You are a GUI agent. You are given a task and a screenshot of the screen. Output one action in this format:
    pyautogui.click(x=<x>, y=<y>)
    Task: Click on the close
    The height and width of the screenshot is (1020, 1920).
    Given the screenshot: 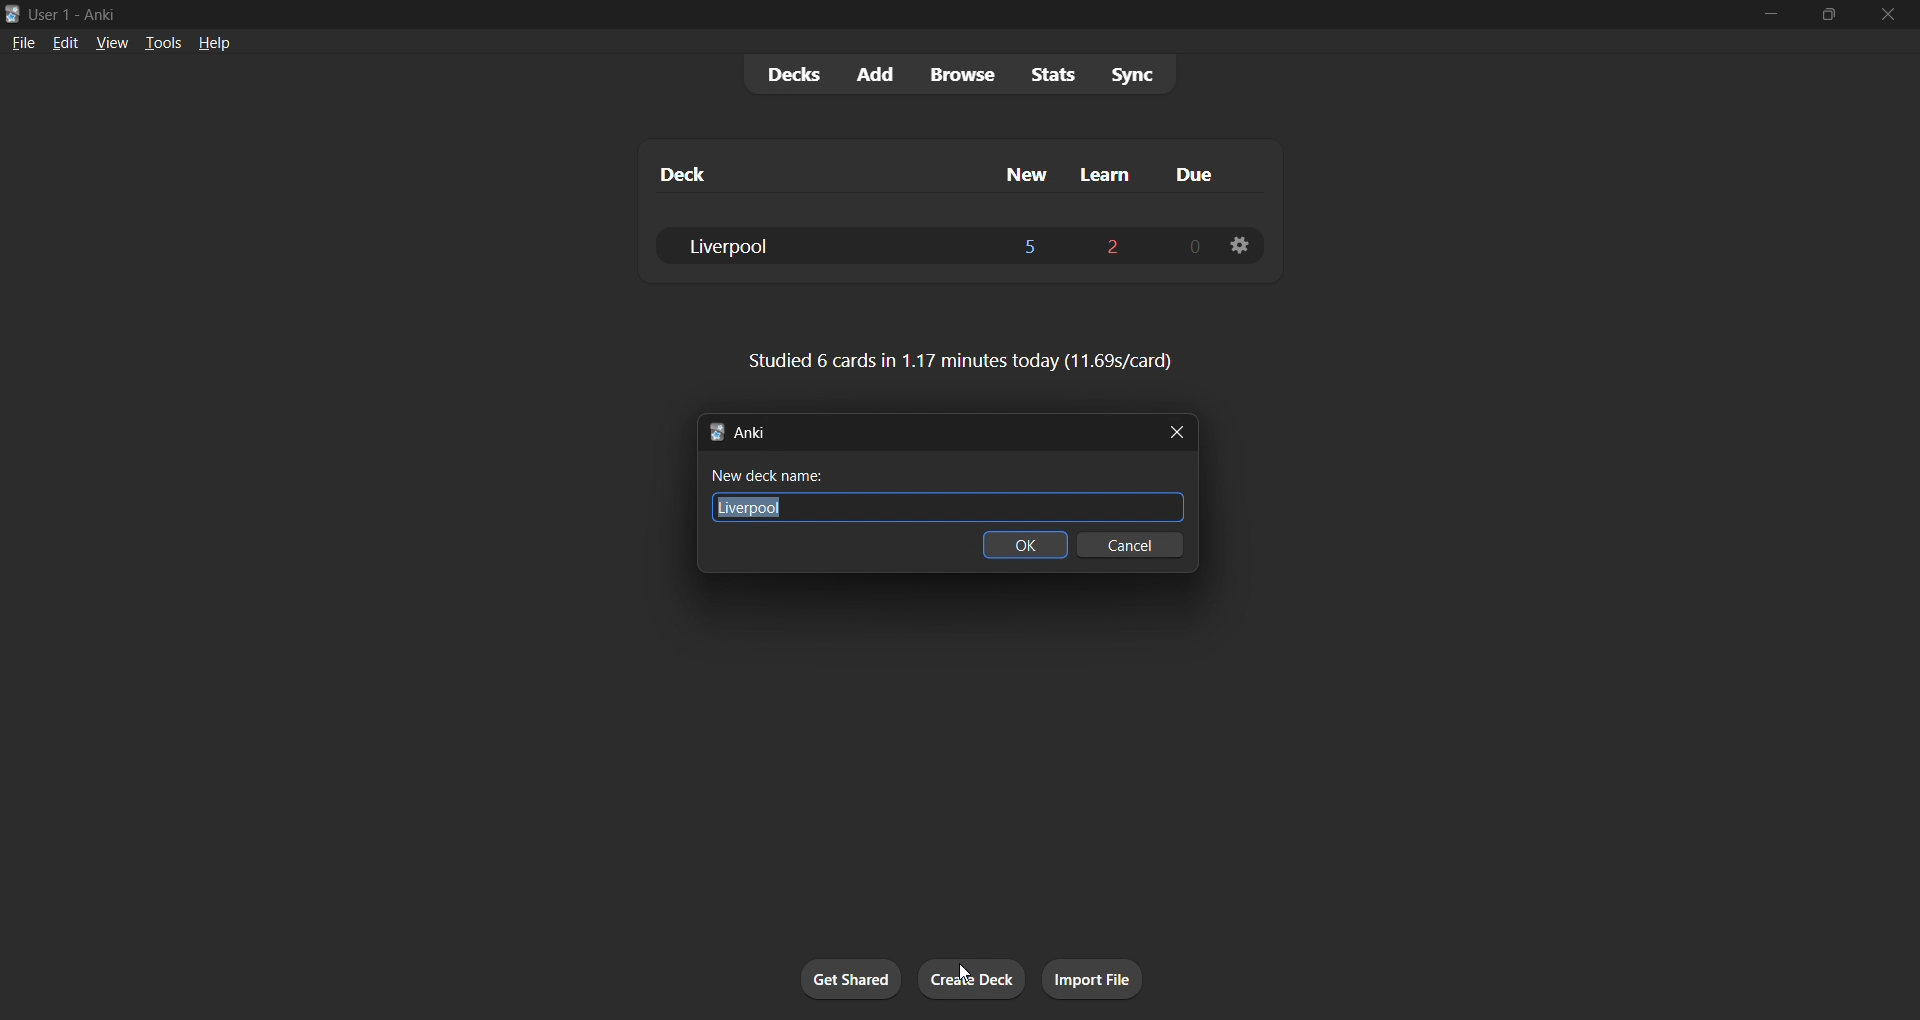 What is the action you would take?
    pyautogui.click(x=1884, y=16)
    